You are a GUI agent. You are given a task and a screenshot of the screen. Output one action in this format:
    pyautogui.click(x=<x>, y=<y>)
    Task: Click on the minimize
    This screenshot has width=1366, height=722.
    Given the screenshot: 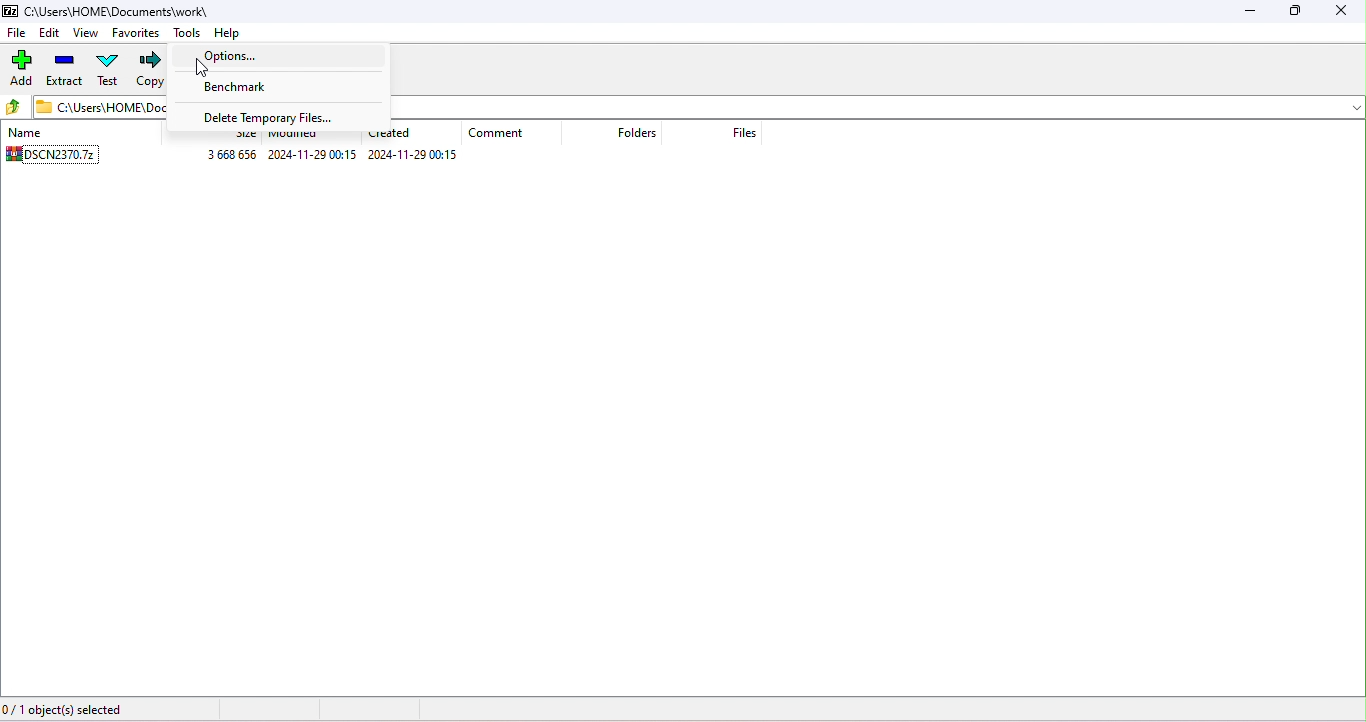 What is the action you would take?
    pyautogui.click(x=1251, y=12)
    